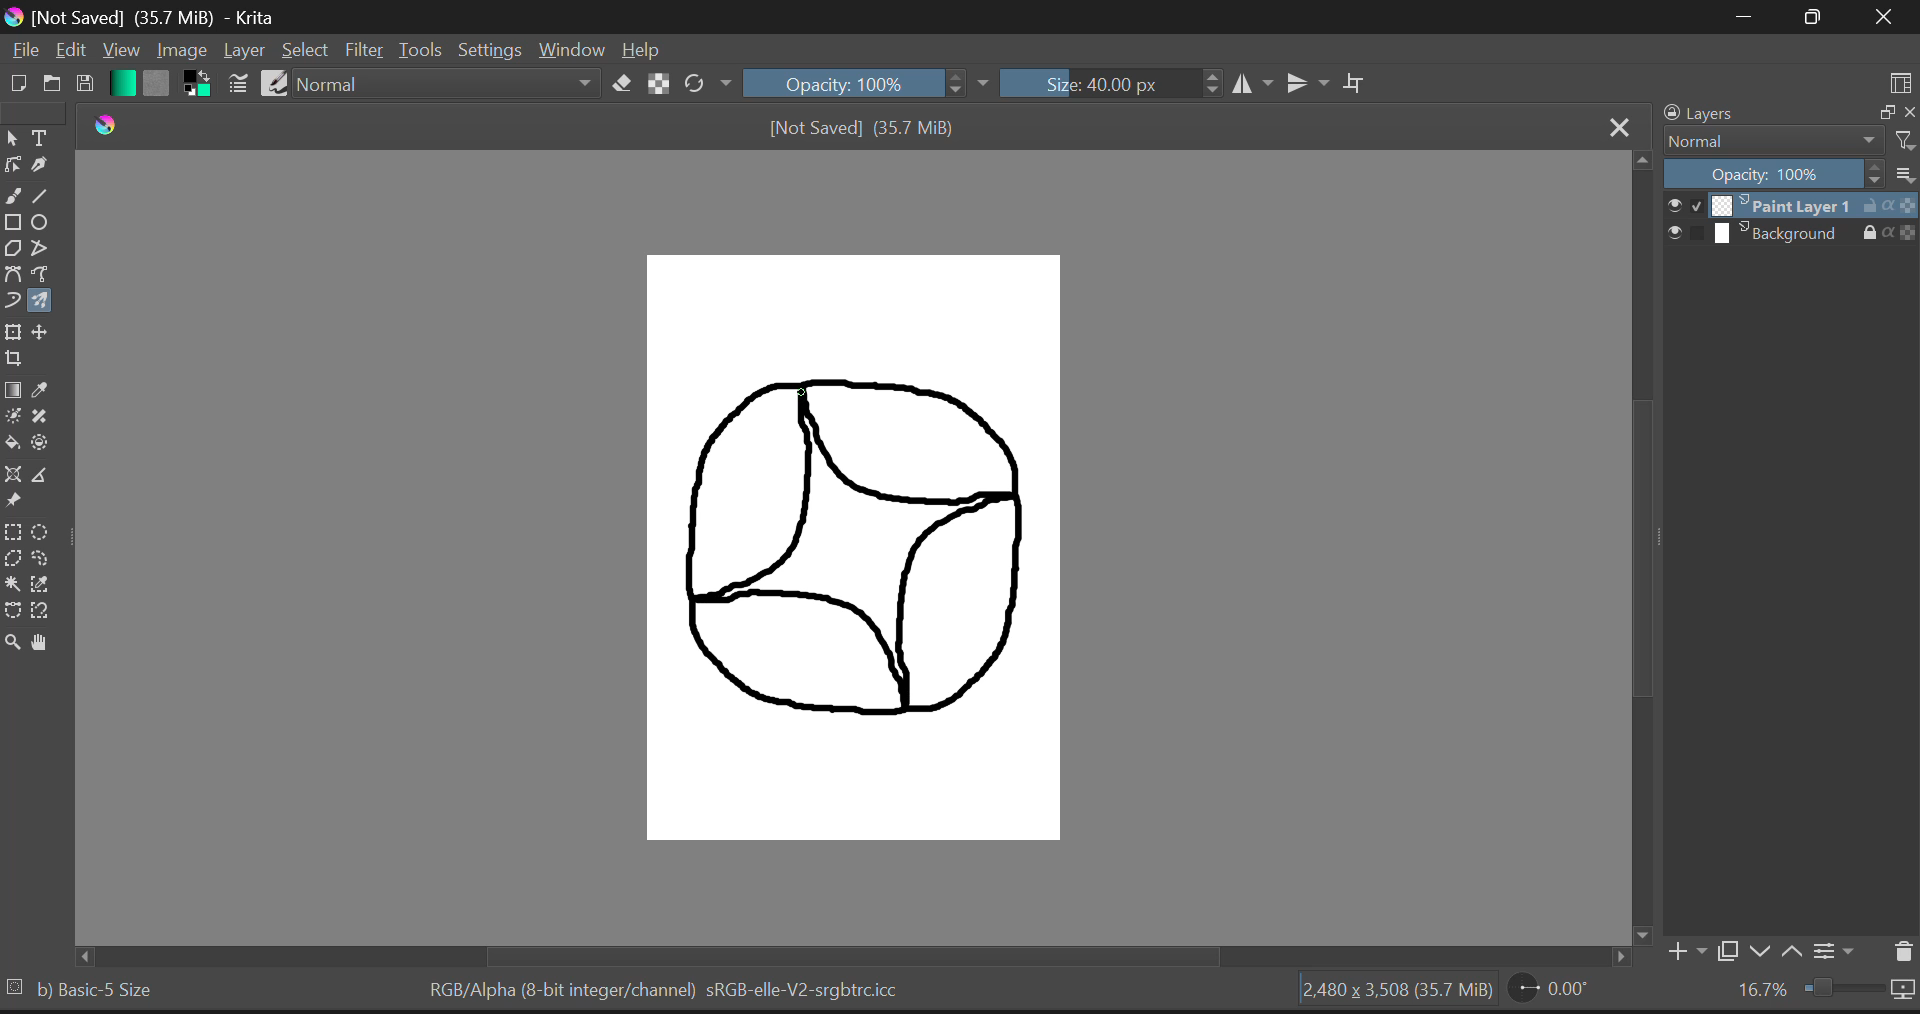  Describe the element at coordinates (48, 531) in the screenshot. I see `Circular Selection` at that location.